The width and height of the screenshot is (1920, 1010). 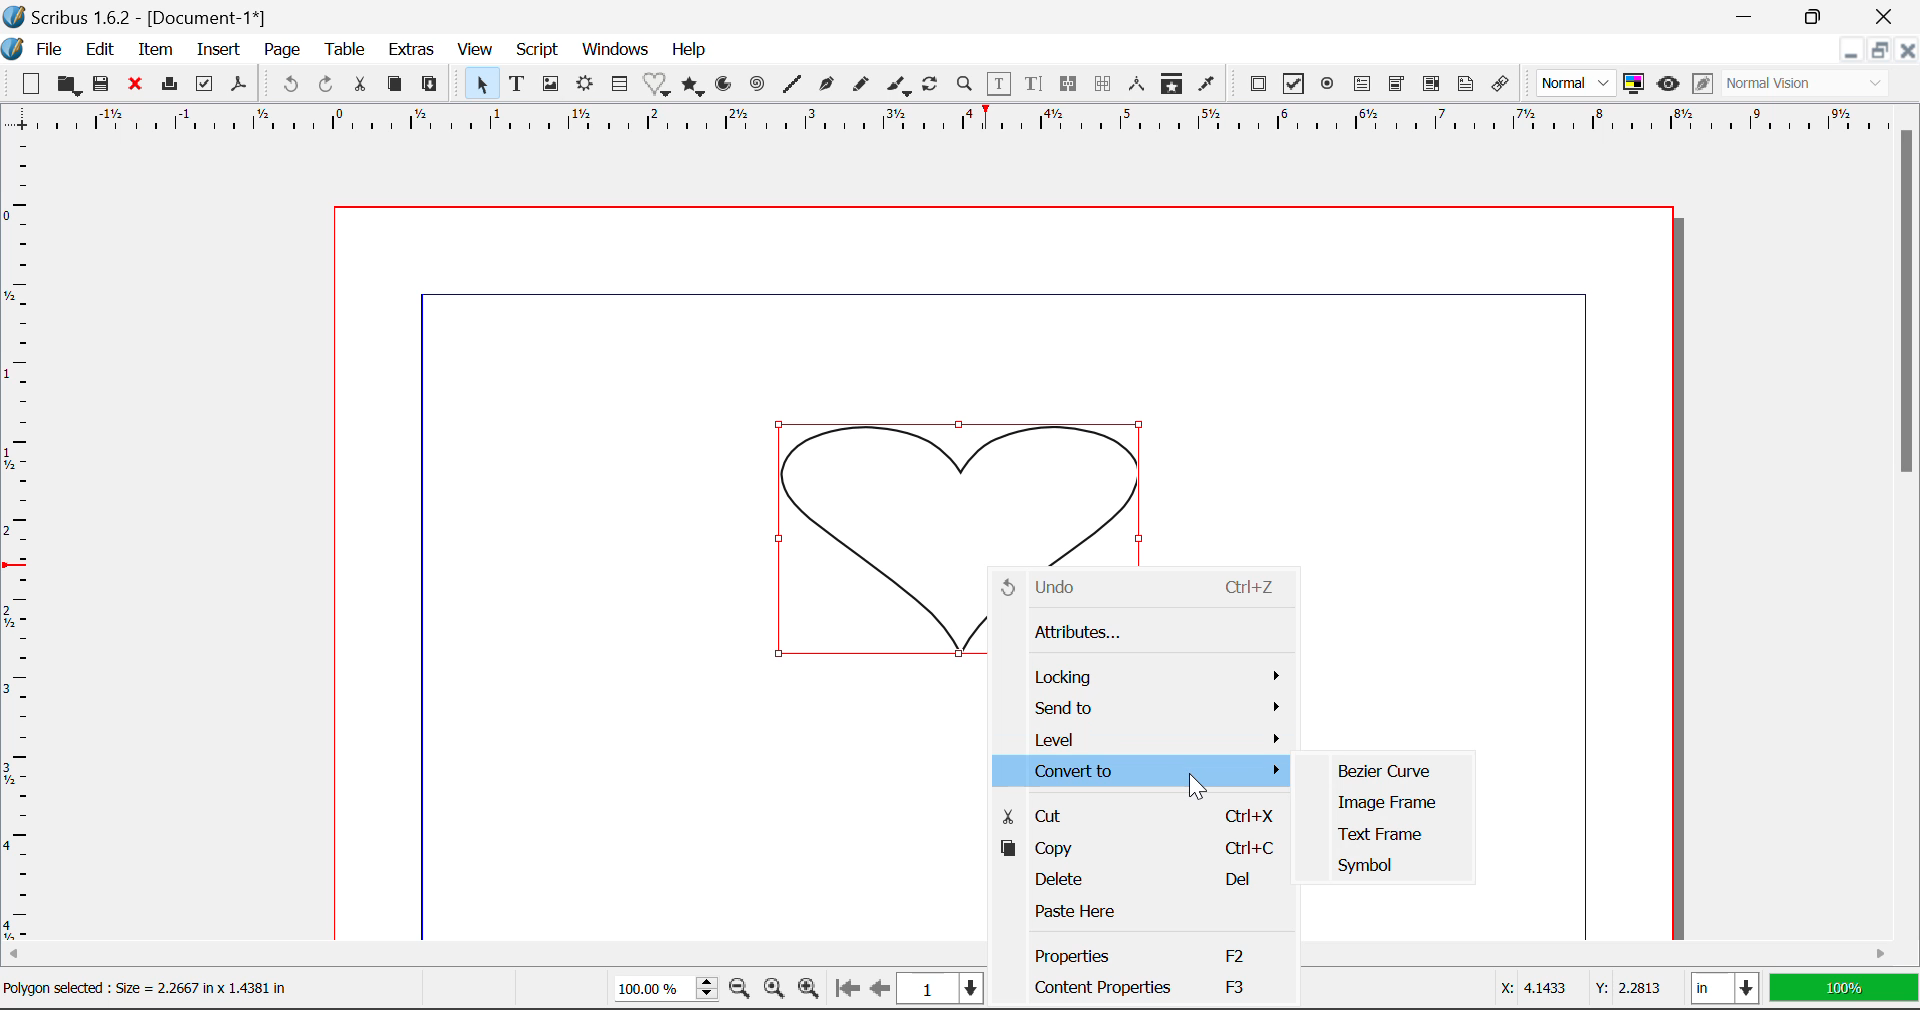 What do you see at coordinates (1501, 85) in the screenshot?
I see `Link Annotation` at bounding box center [1501, 85].